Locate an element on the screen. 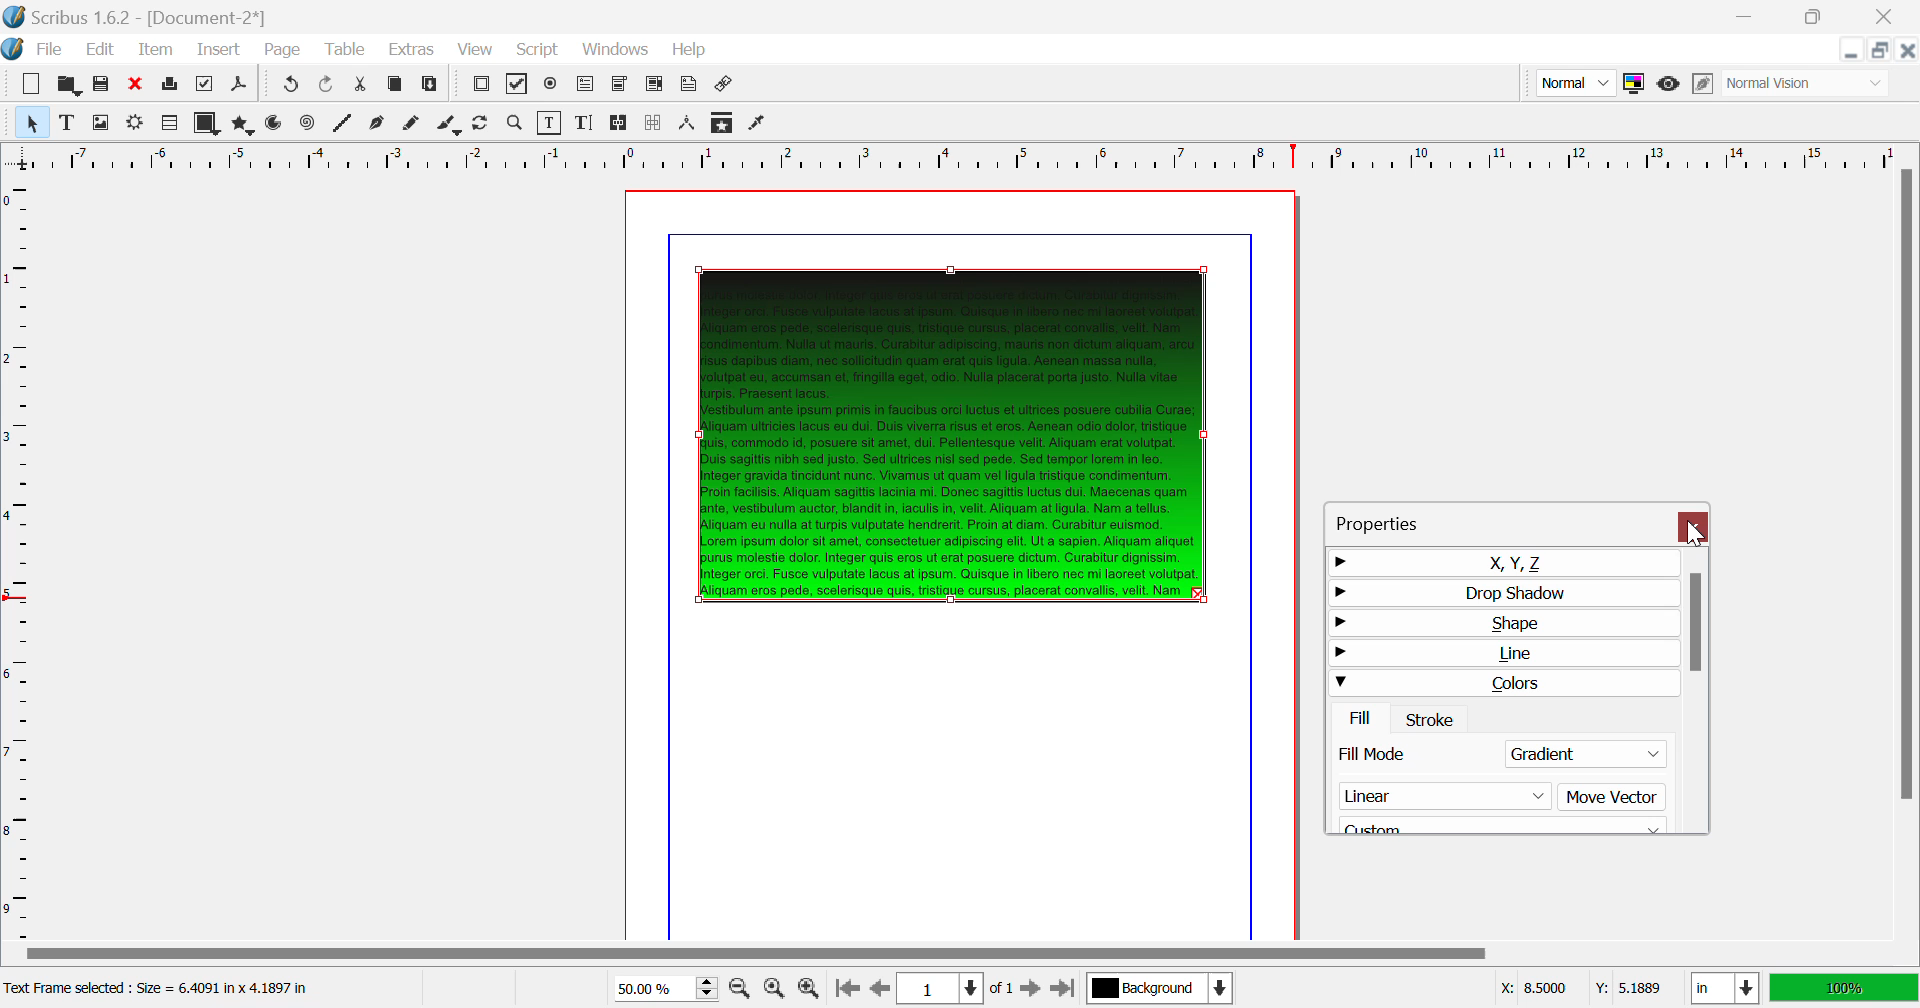 The image size is (1920, 1008). Close is located at coordinates (1696, 527).